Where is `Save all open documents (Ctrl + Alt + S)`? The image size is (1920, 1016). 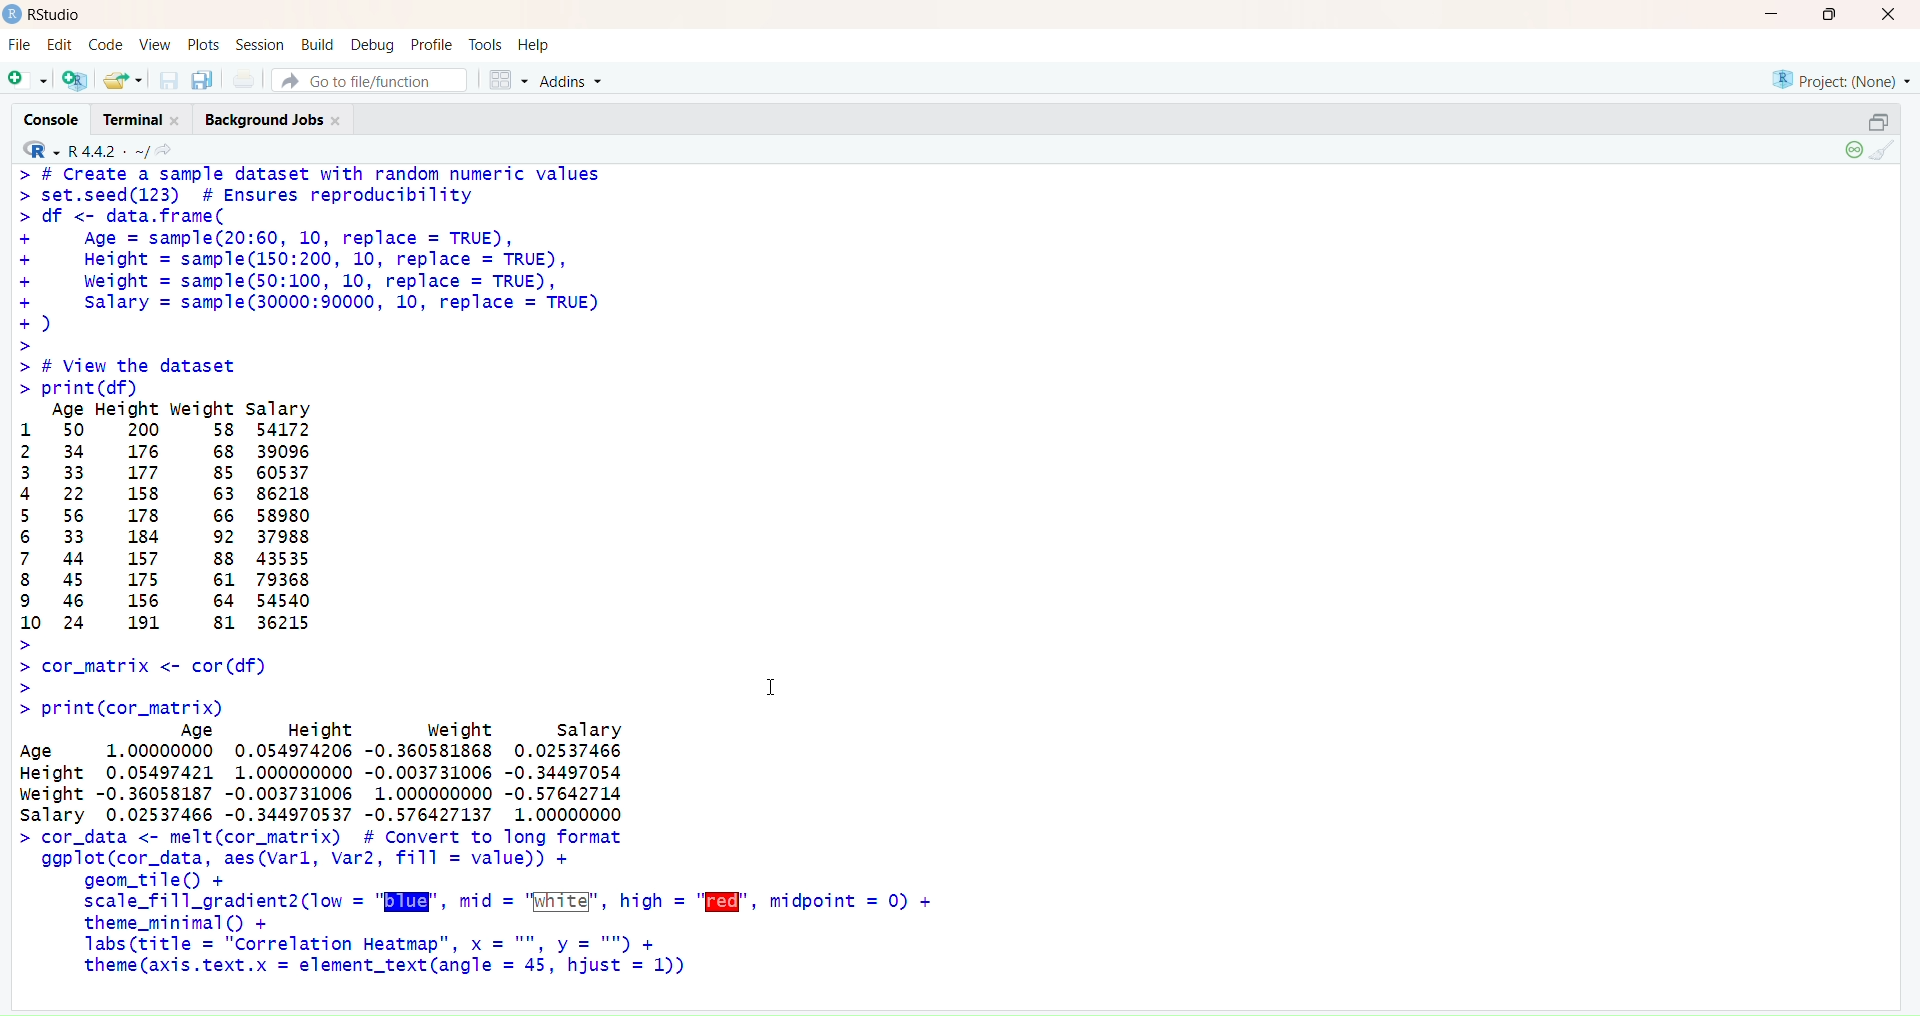 Save all open documents (Ctrl + Alt + S) is located at coordinates (203, 78).